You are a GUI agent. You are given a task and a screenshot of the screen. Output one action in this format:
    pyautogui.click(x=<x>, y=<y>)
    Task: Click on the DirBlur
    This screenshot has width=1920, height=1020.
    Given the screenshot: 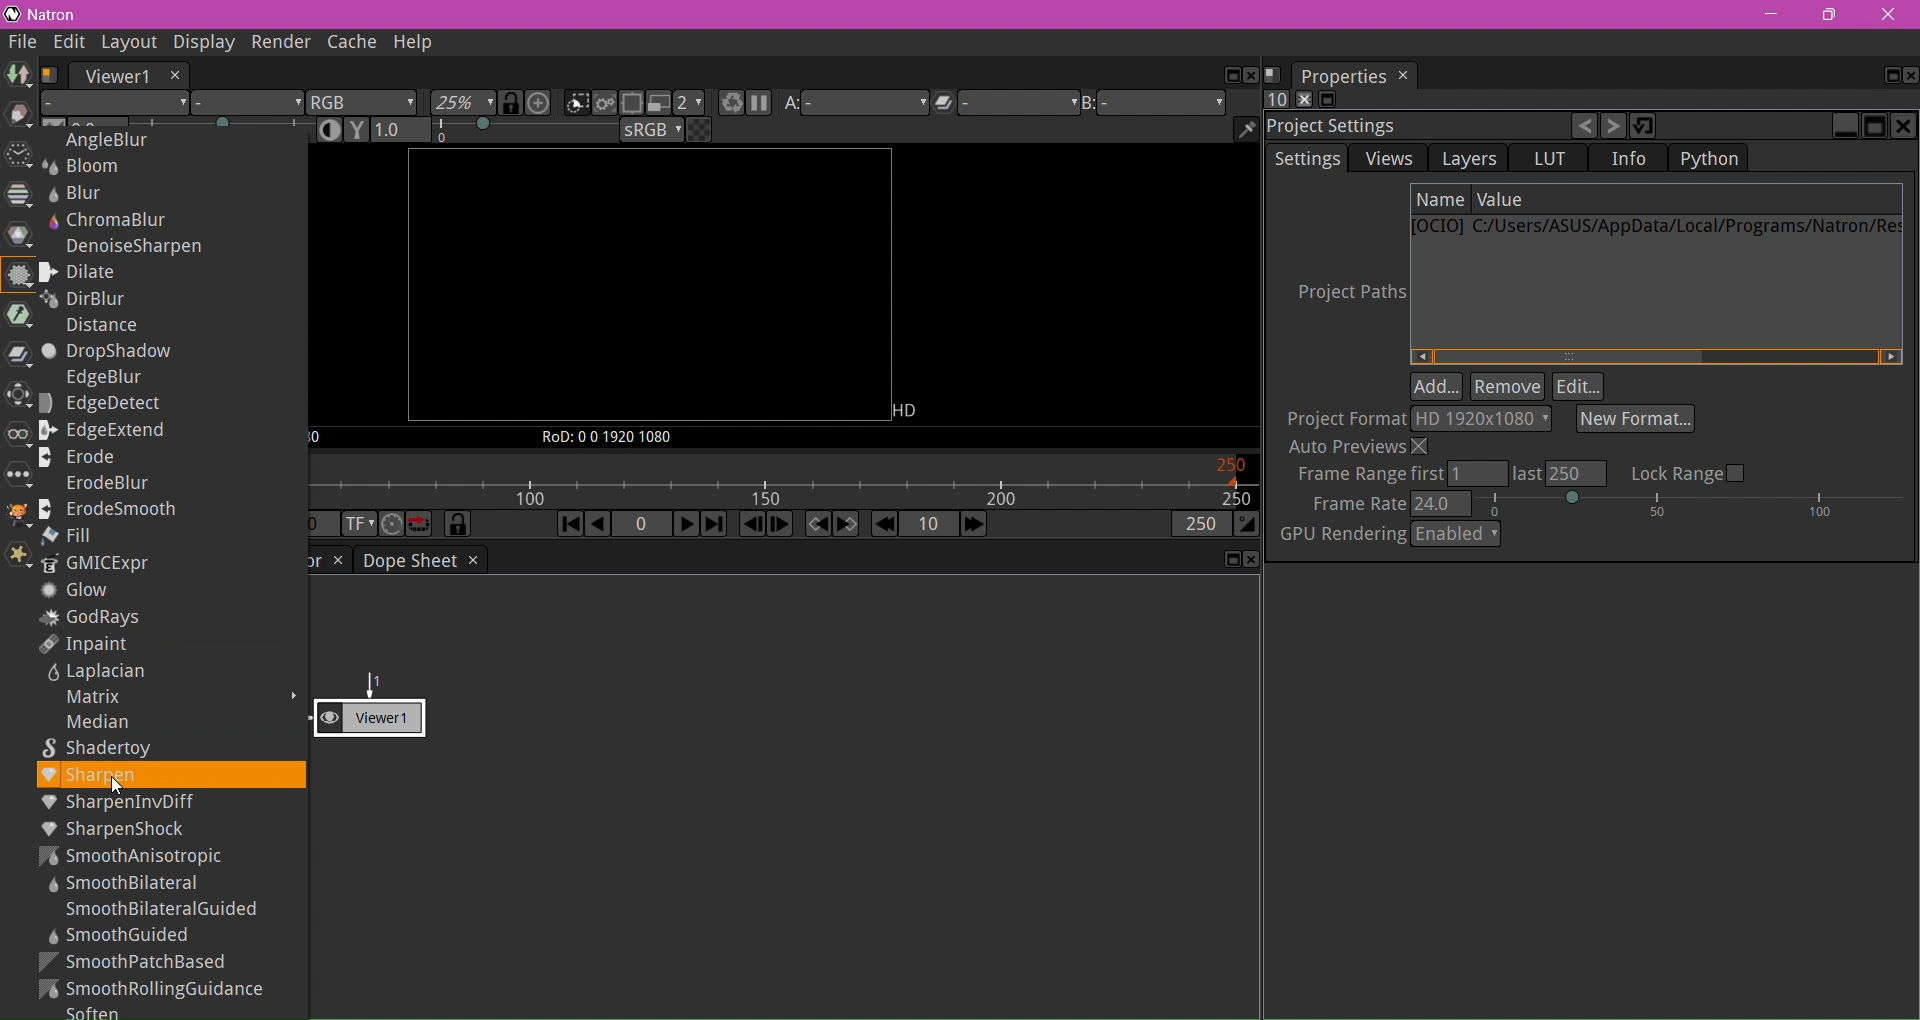 What is the action you would take?
    pyautogui.click(x=87, y=301)
    